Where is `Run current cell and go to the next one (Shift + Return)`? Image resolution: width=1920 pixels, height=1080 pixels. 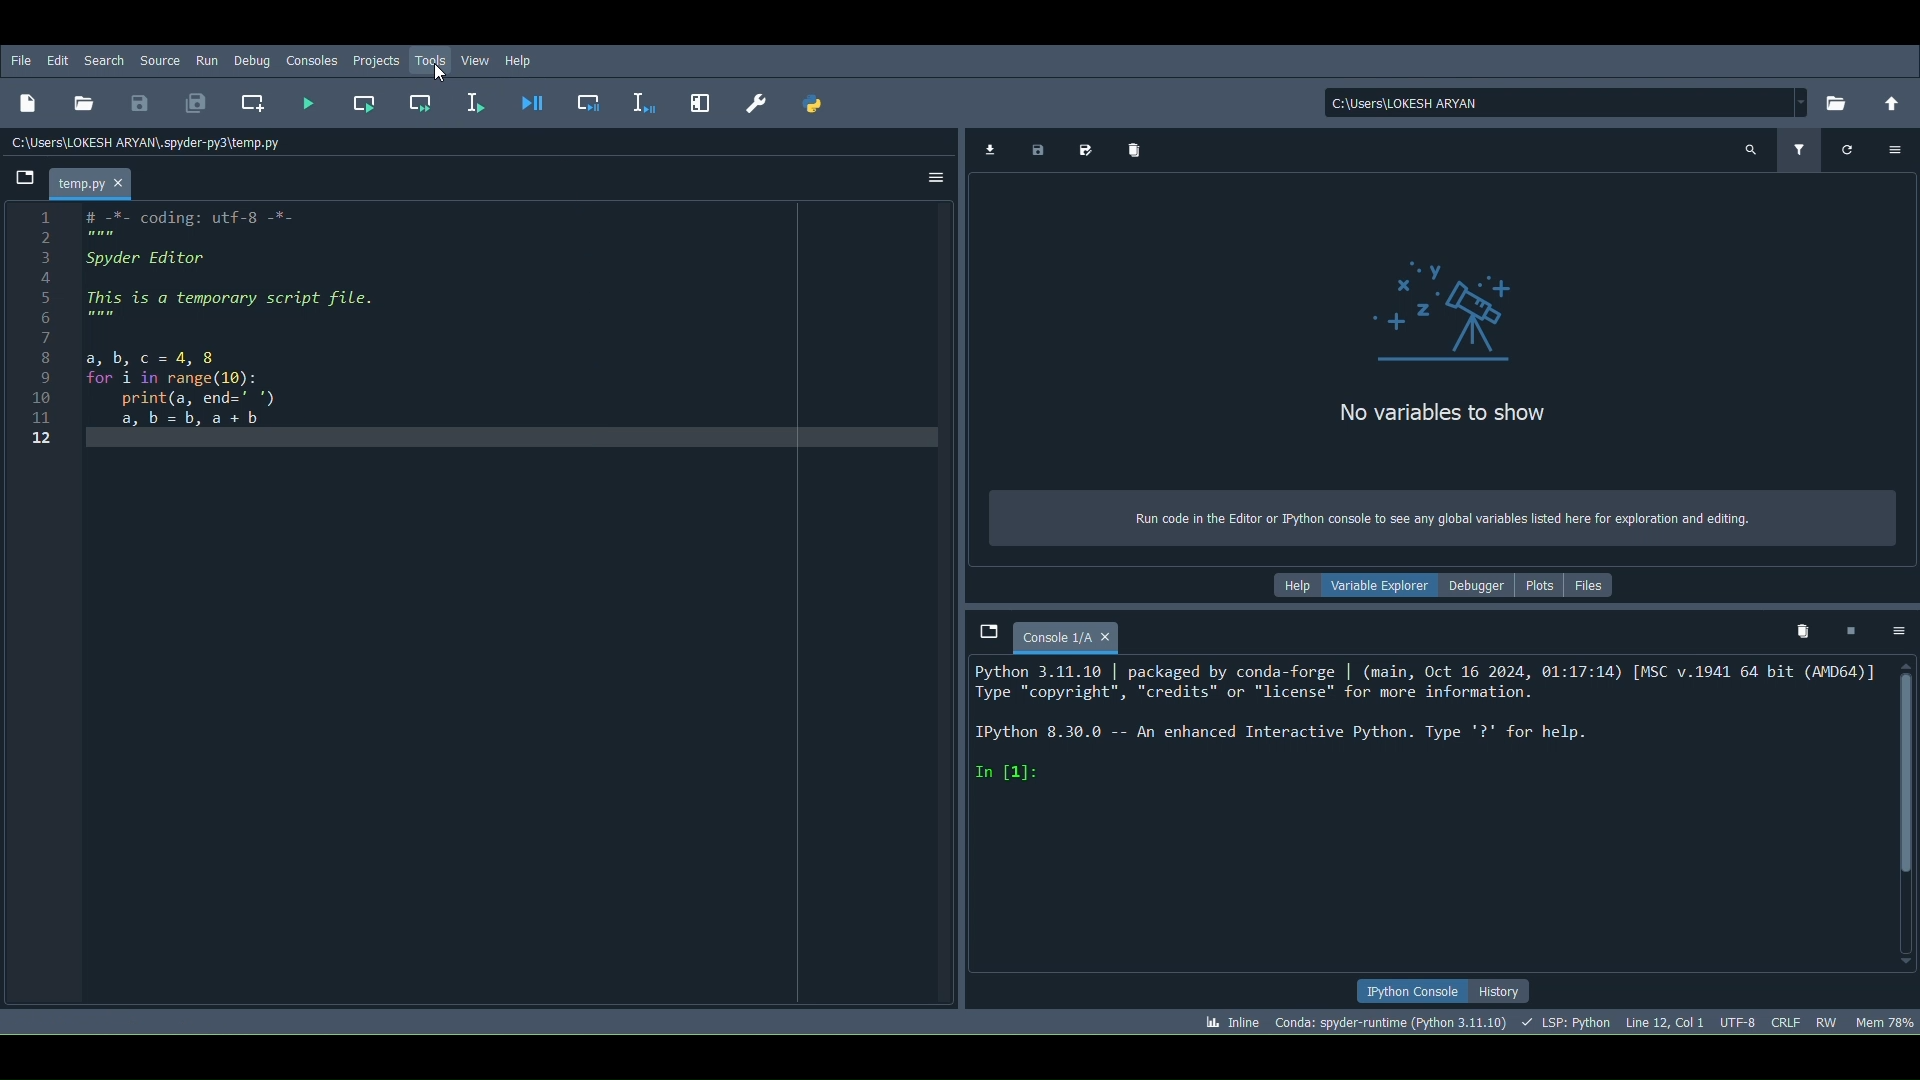 Run current cell and go to the next one (Shift + Return) is located at coordinates (421, 100).